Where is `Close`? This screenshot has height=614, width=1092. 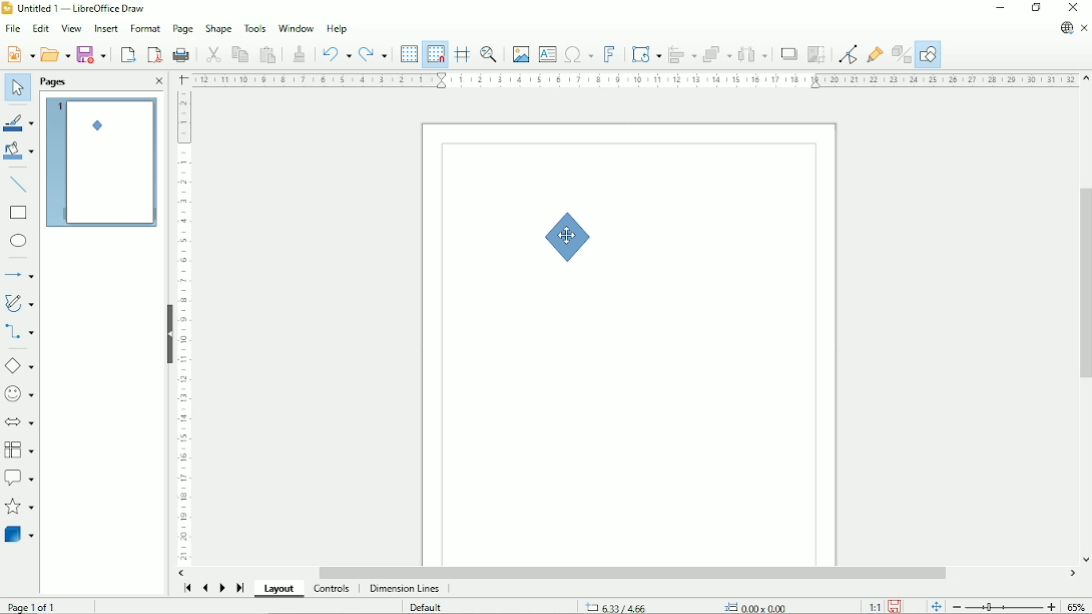 Close is located at coordinates (1071, 7).